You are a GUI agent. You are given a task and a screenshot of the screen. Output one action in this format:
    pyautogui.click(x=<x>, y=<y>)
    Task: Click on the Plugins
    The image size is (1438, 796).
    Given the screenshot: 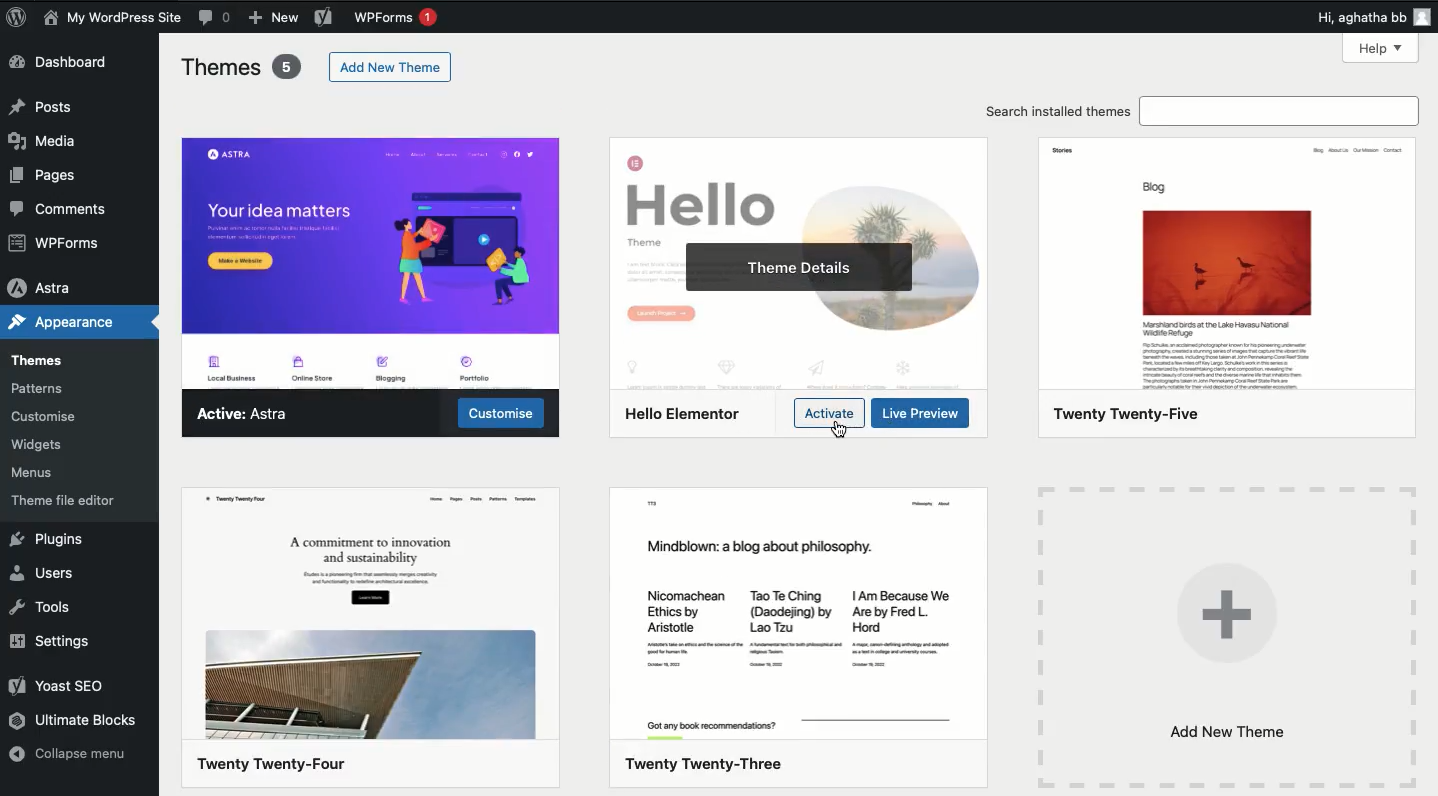 What is the action you would take?
    pyautogui.click(x=48, y=540)
    